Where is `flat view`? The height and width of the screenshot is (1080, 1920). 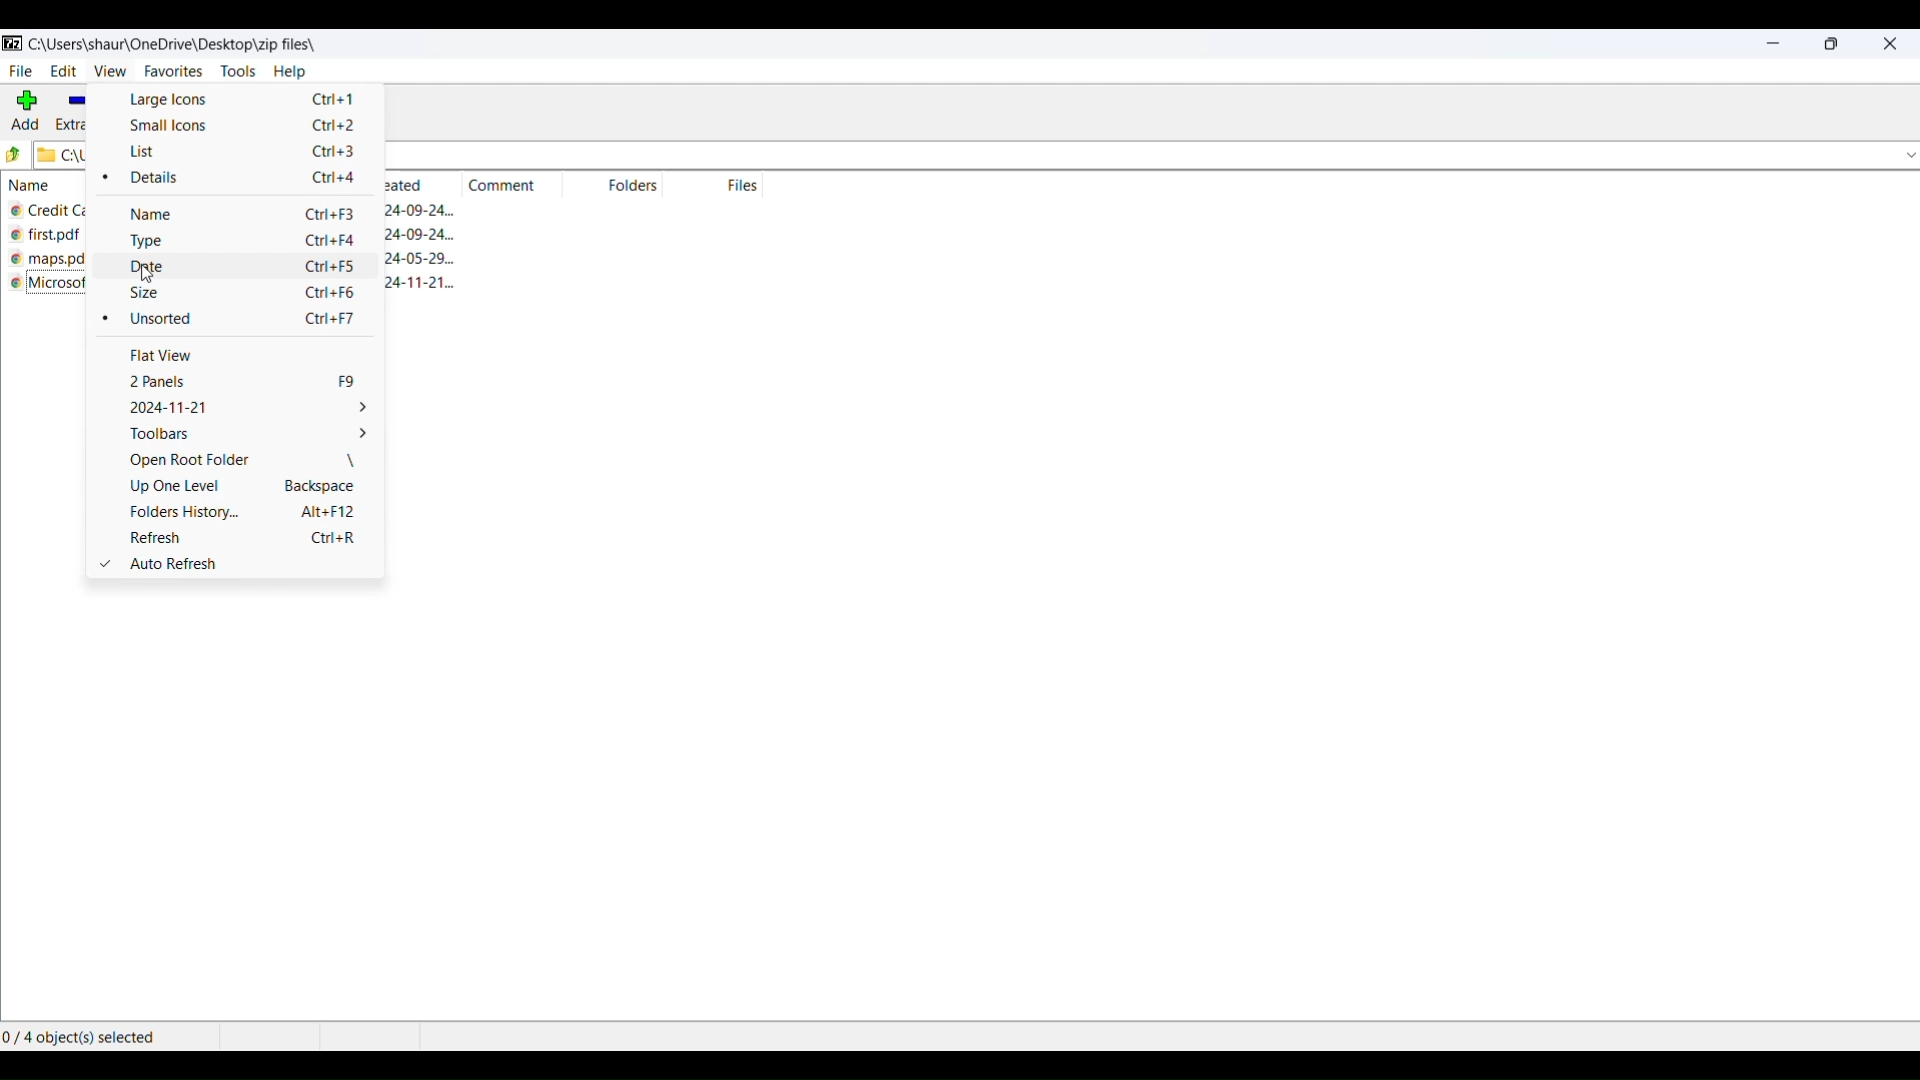 flat view is located at coordinates (243, 358).